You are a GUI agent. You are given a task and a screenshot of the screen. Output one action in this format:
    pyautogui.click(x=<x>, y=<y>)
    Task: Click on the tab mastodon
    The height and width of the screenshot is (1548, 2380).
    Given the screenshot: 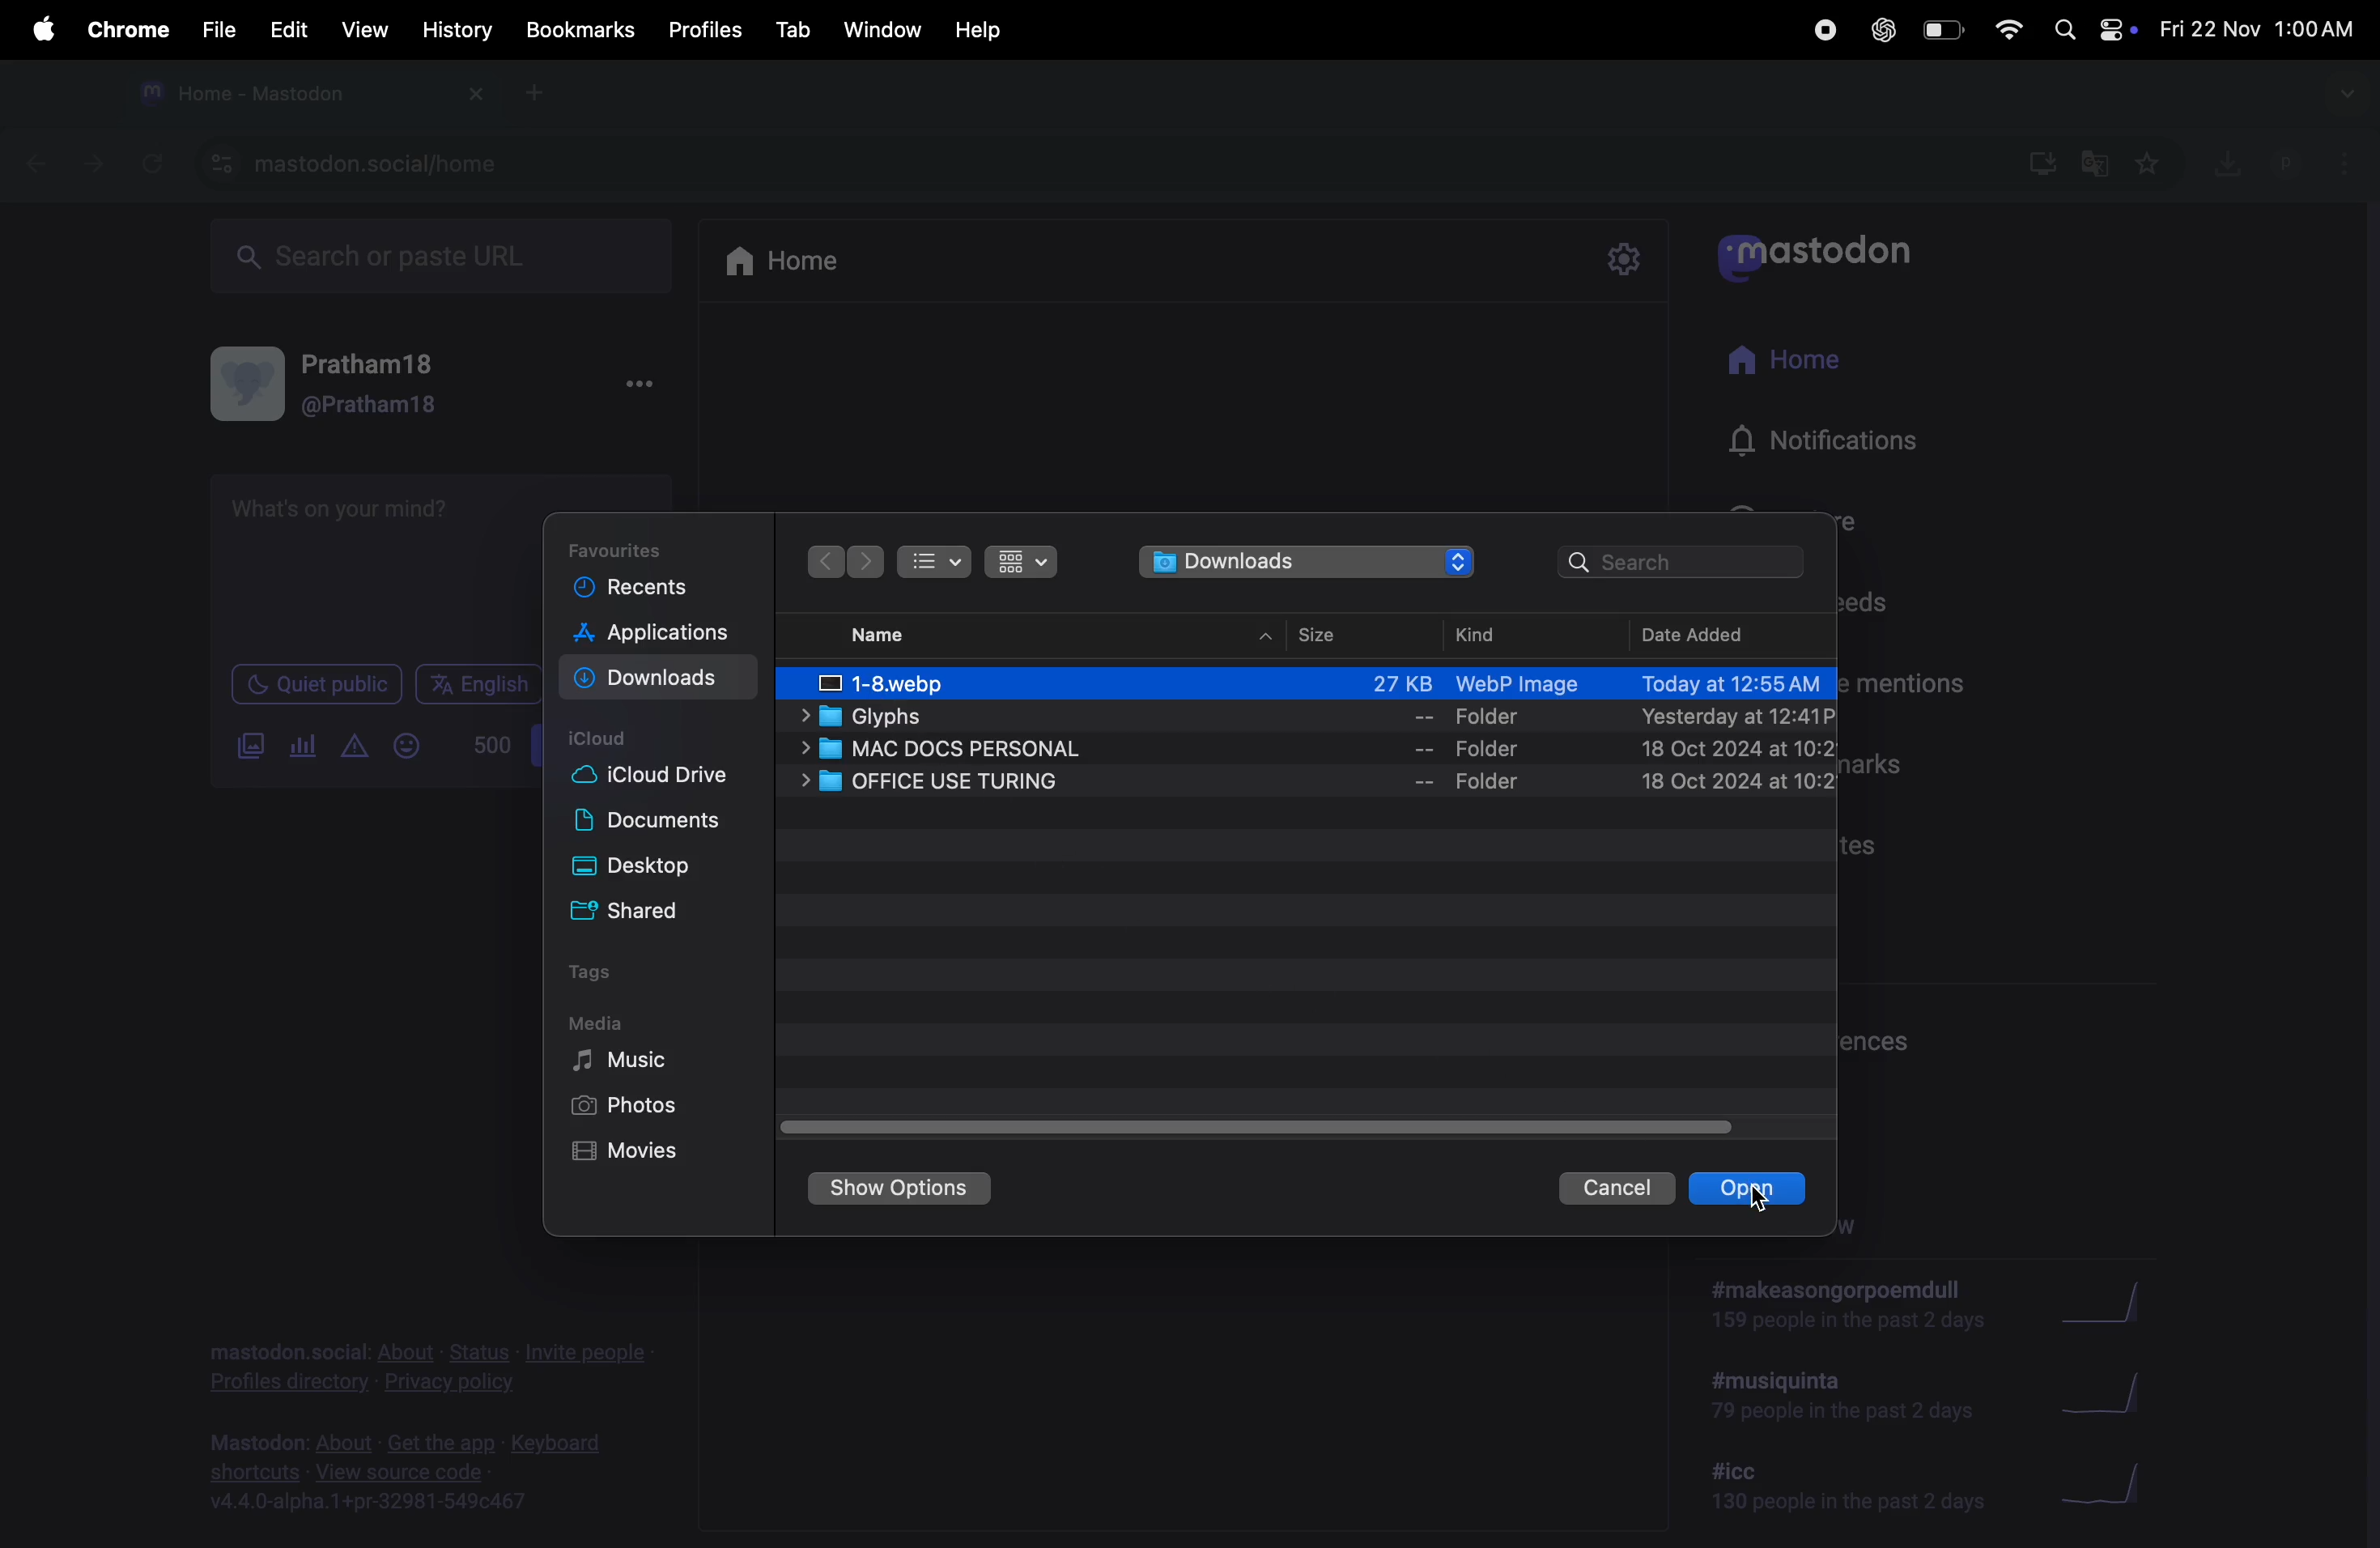 What is the action you would take?
    pyautogui.click(x=282, y=94)
    